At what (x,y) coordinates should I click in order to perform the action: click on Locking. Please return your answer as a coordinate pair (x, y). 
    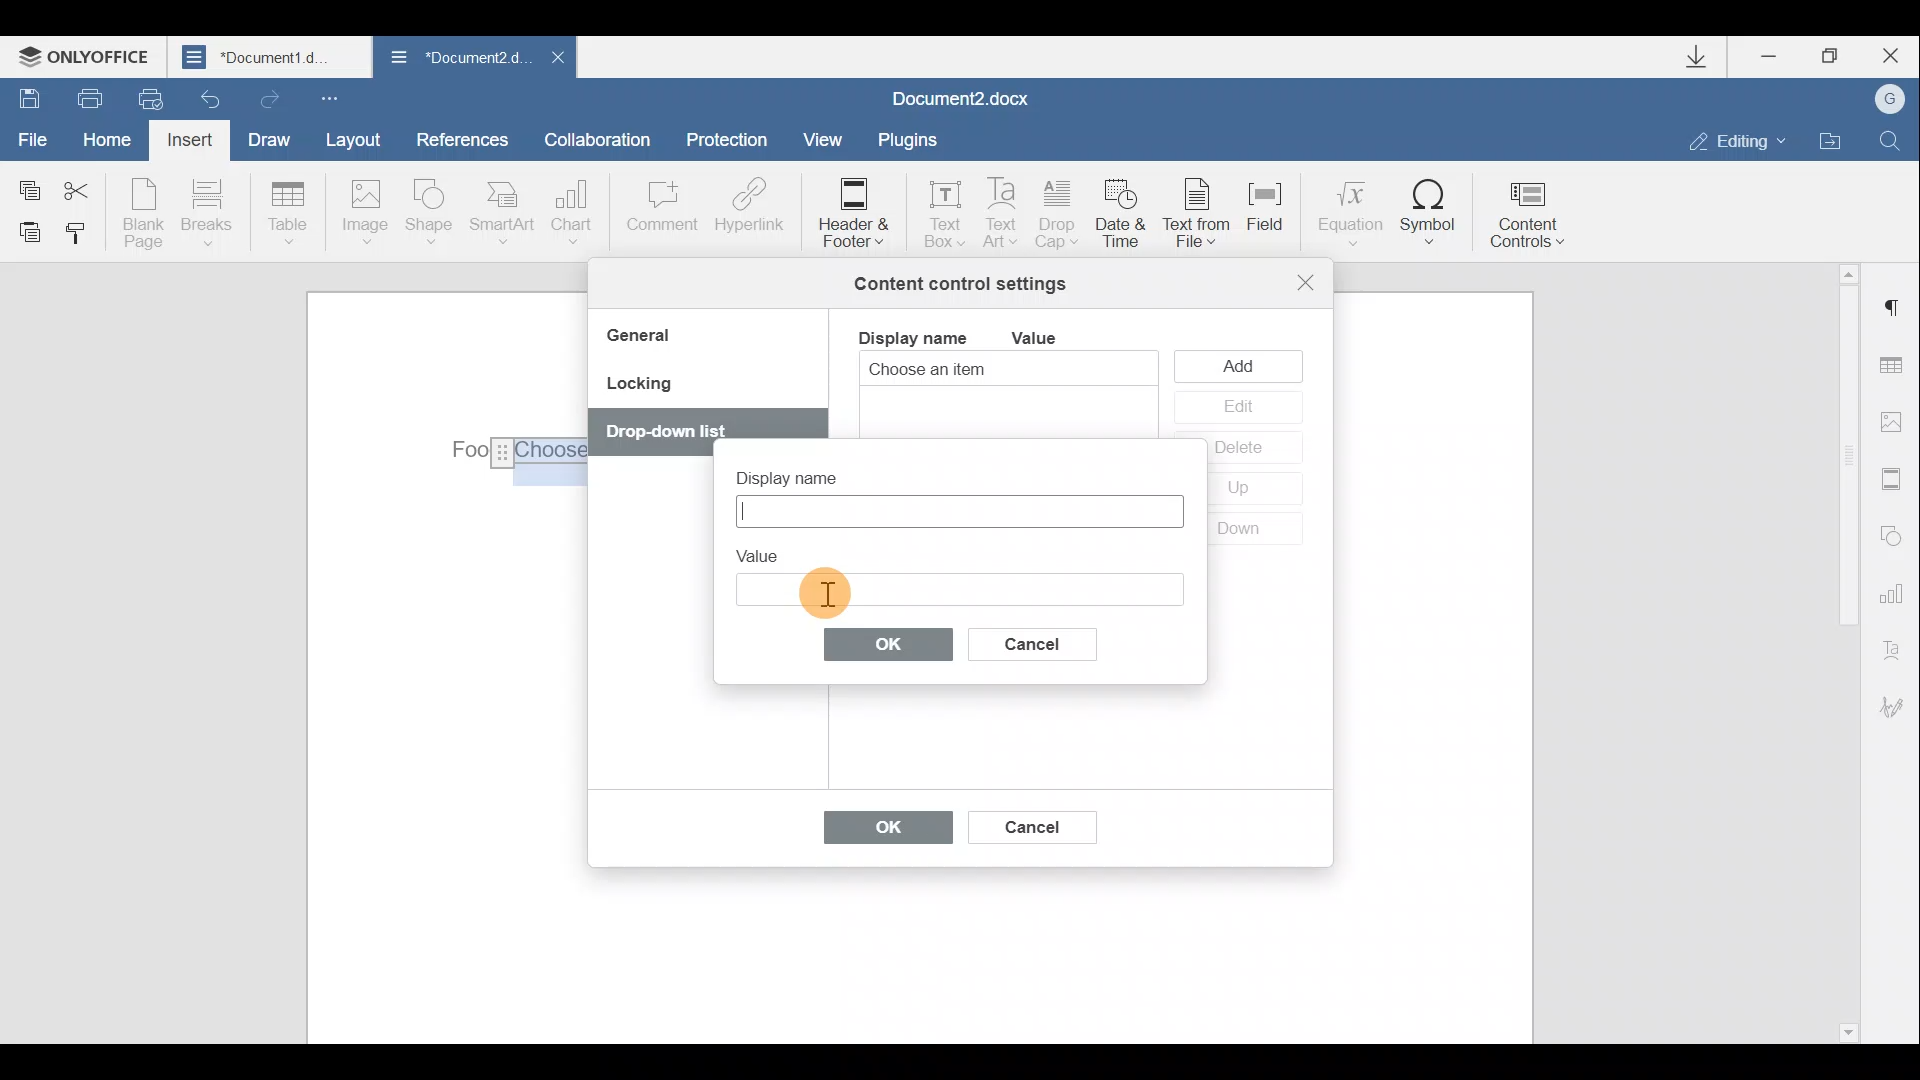
    Looking at the image, I should click on (638, 390).